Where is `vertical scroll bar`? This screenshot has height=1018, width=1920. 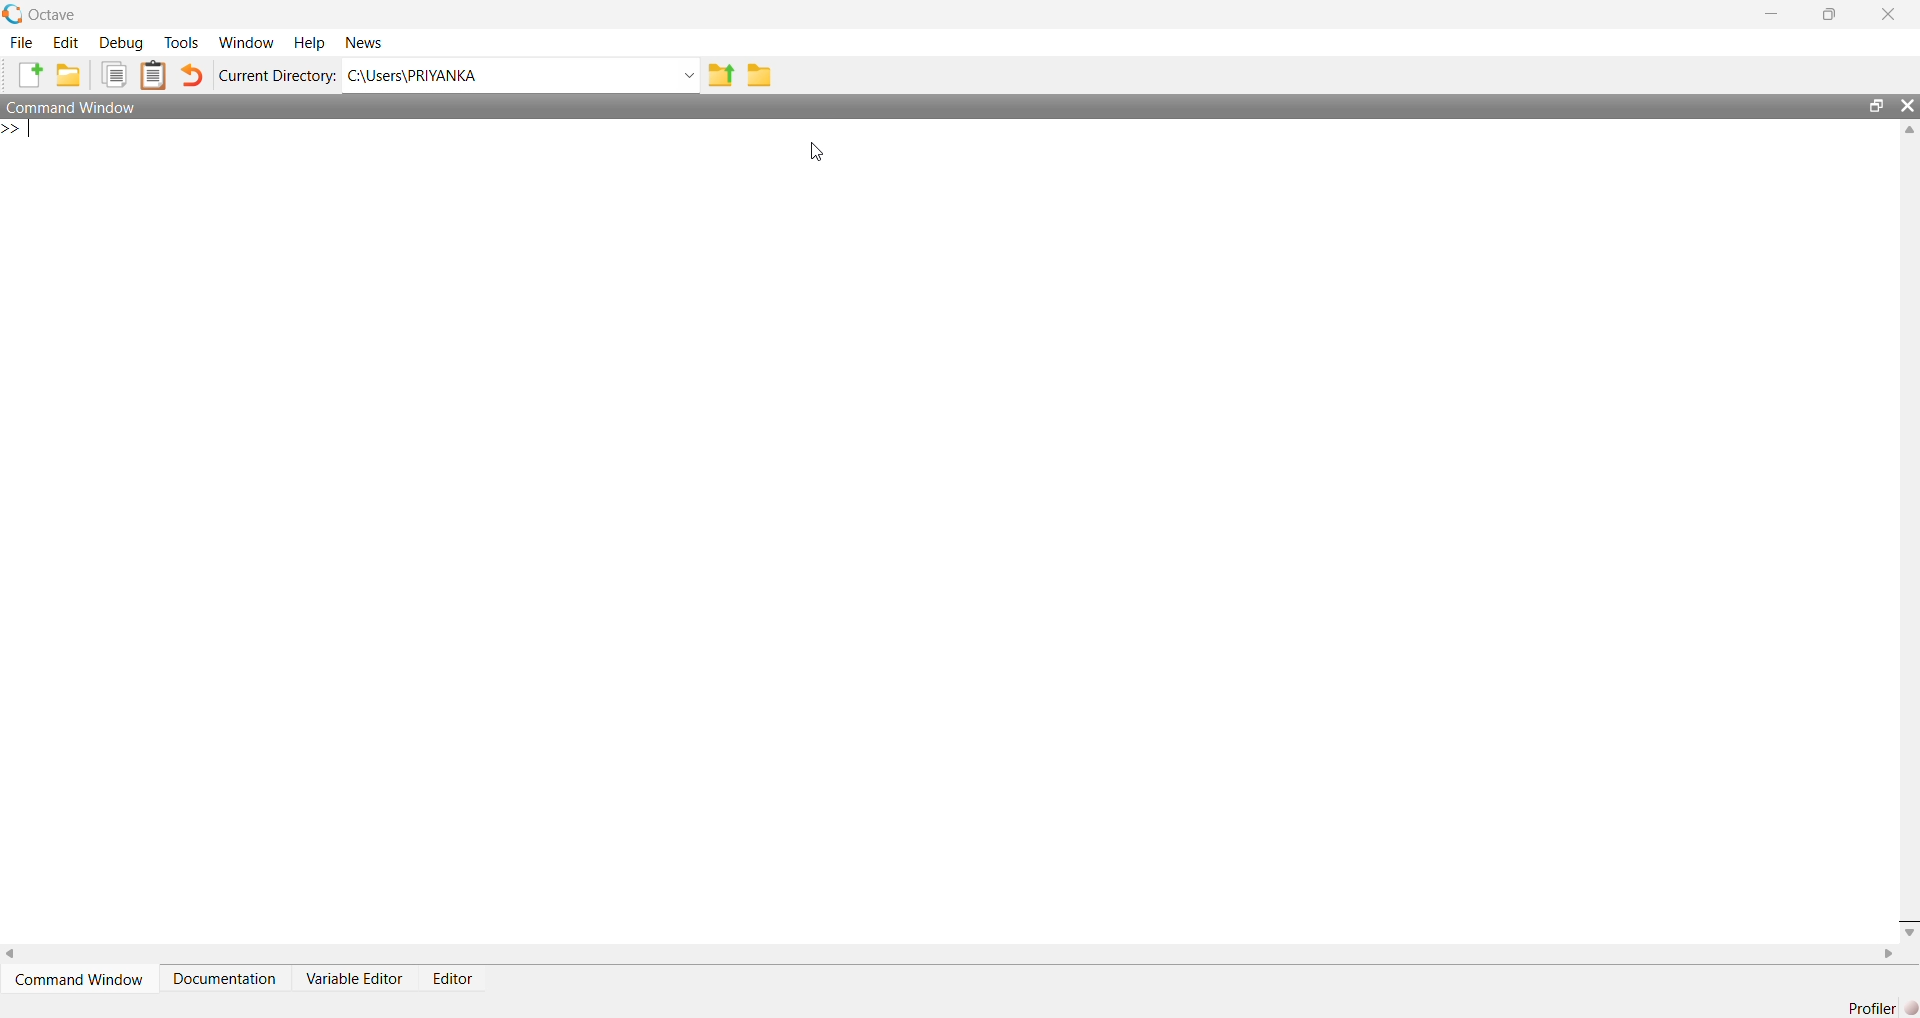 vertical scroll bar is located at coordinates (1907, 529).